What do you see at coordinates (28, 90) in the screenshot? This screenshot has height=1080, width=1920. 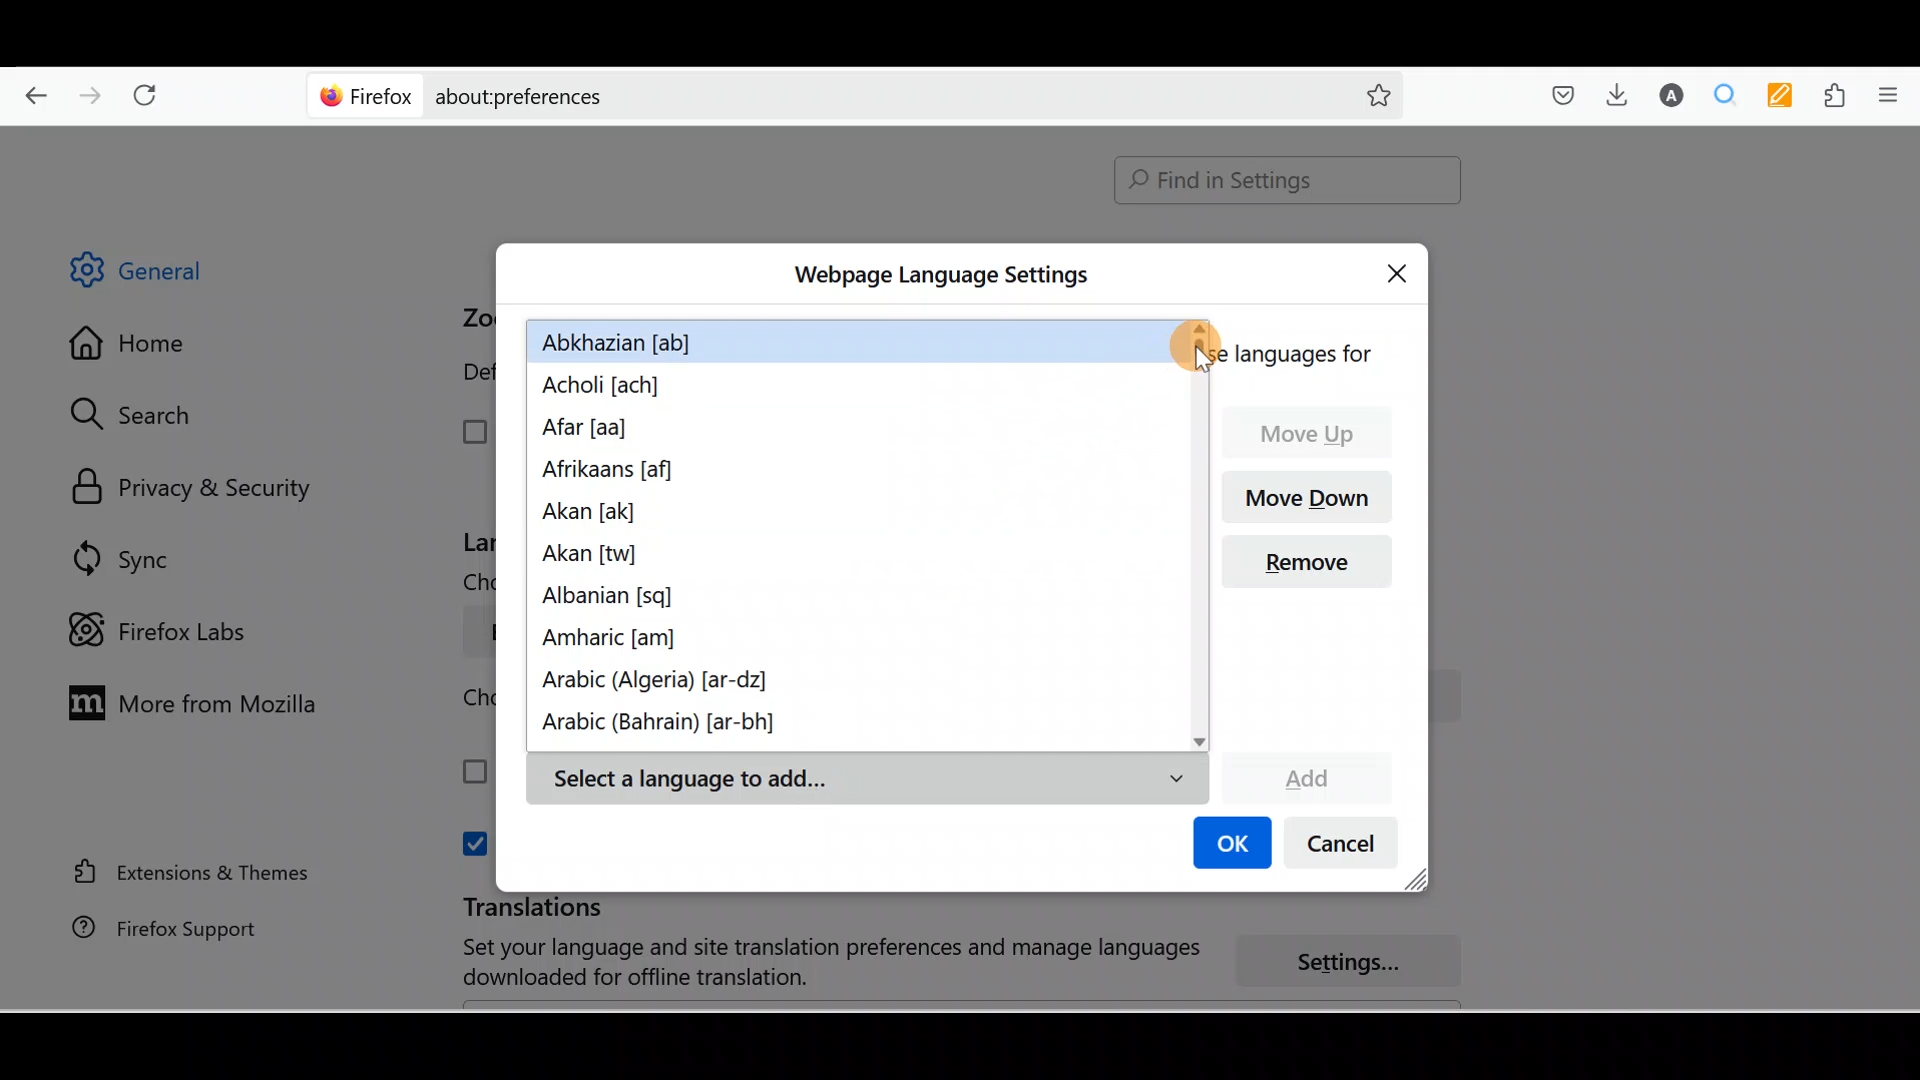 I see `Go back one page` at bounding box center [28, 90].